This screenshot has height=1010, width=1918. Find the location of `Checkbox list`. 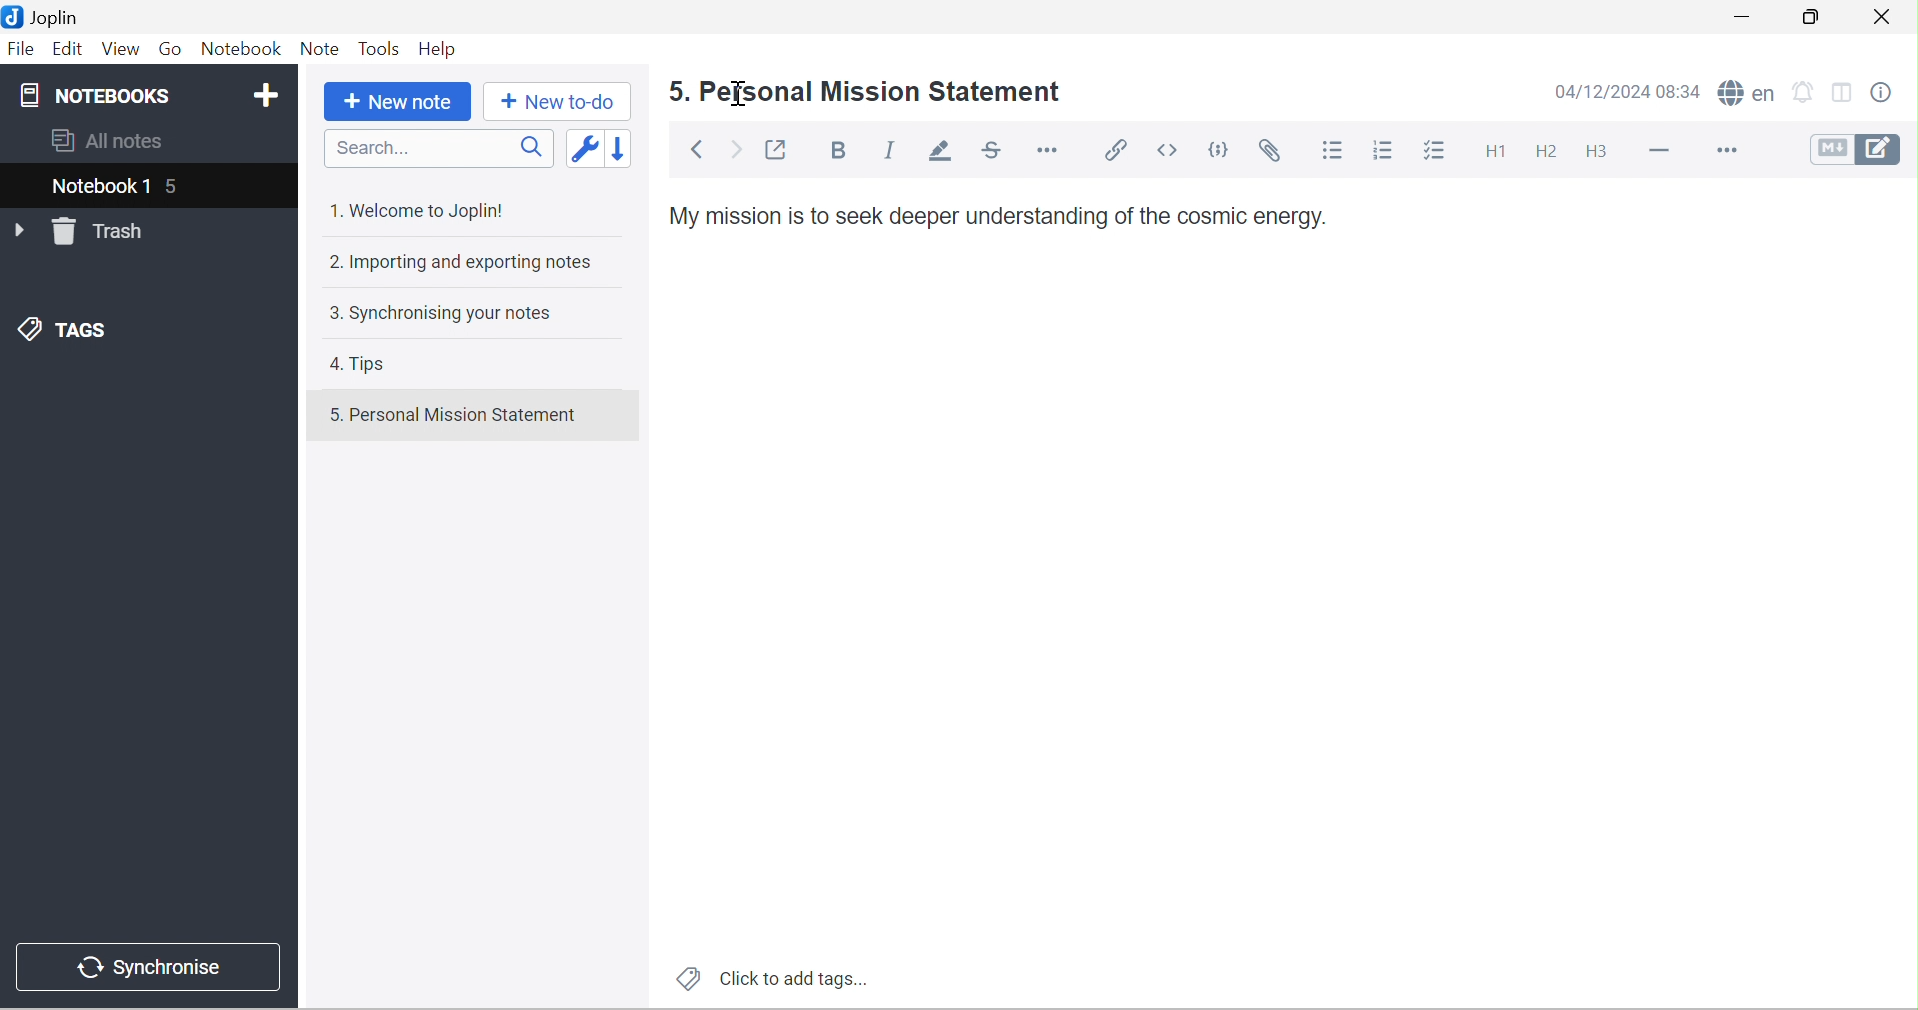

Checkbox list is located at coordinates (1438, 151).